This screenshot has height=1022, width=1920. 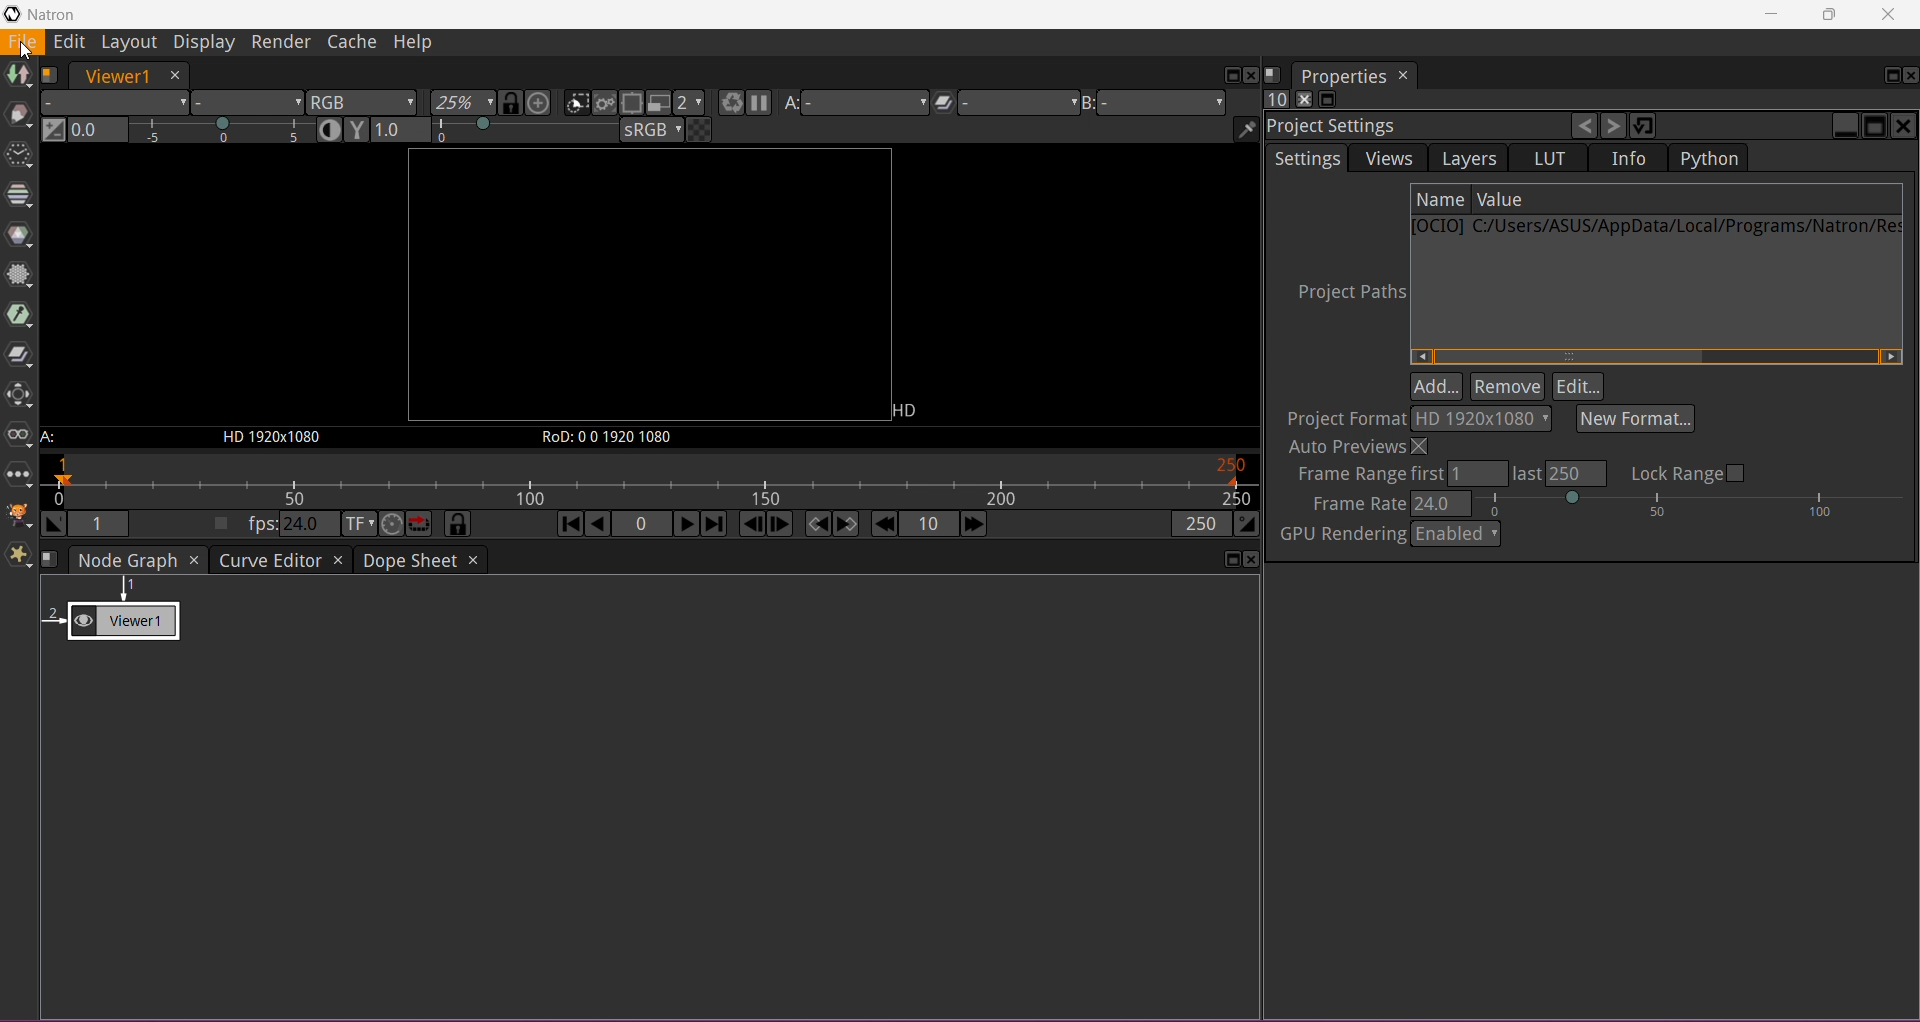 I want to click on Manage the layouts for this pane, so click(x=54, y=561).